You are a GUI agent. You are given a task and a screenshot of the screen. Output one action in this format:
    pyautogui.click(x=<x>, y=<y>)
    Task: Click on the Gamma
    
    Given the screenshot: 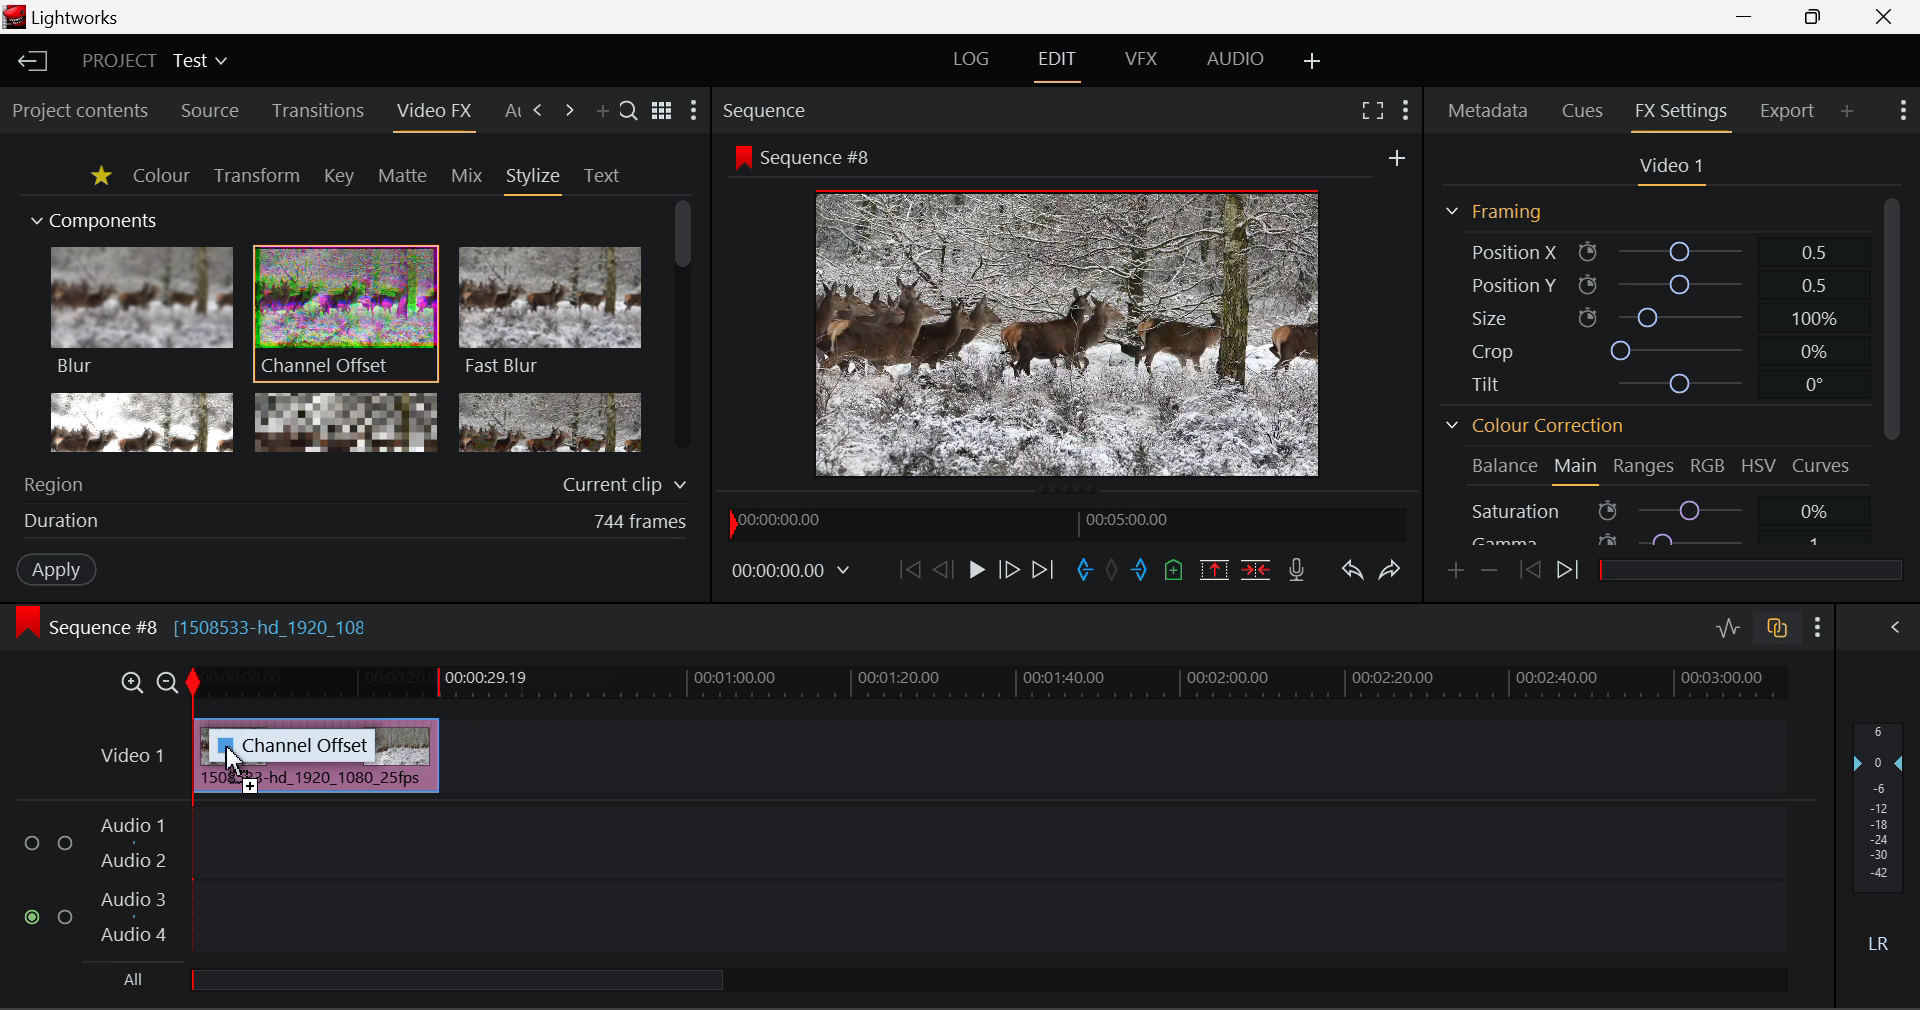 What is the action you would take?
    pyautogui.click(x=1649, y=540)
    